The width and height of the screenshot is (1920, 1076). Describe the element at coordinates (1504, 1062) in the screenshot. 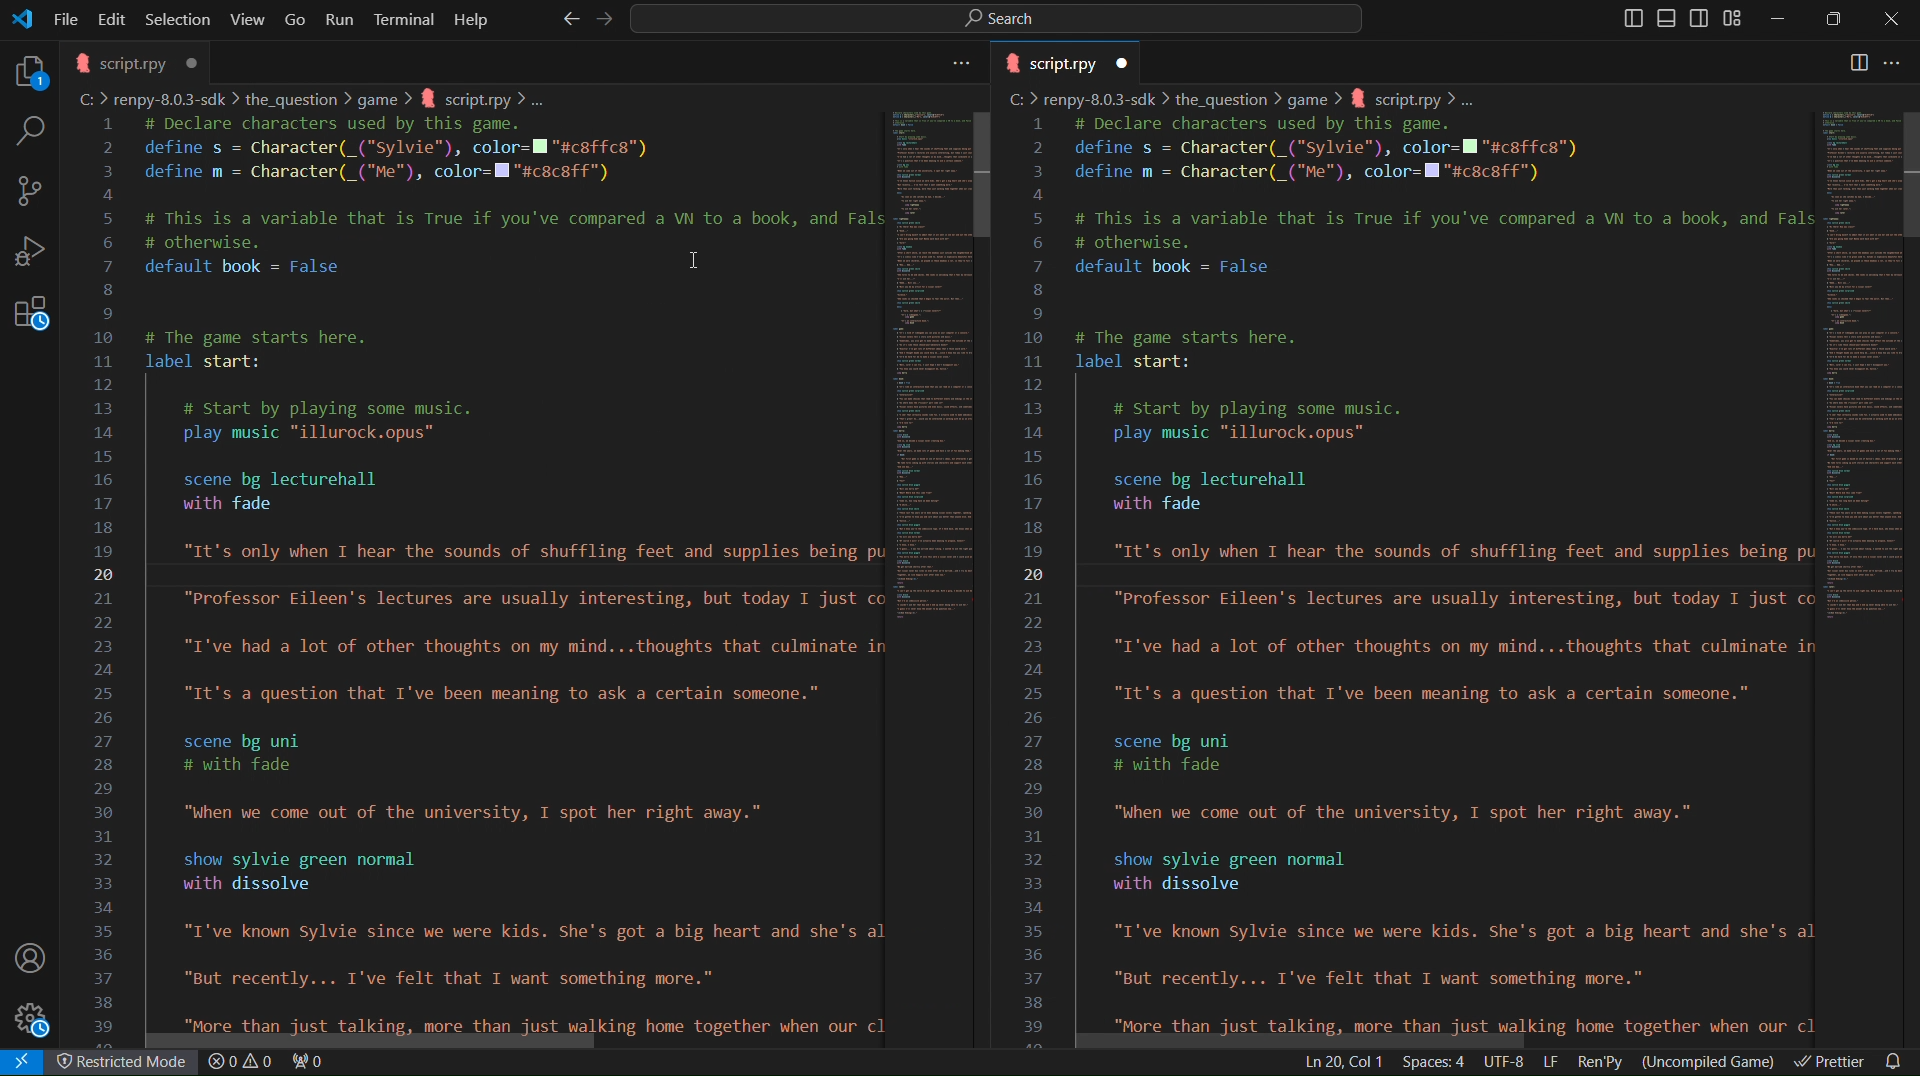

I see `UTF-8` at that location.